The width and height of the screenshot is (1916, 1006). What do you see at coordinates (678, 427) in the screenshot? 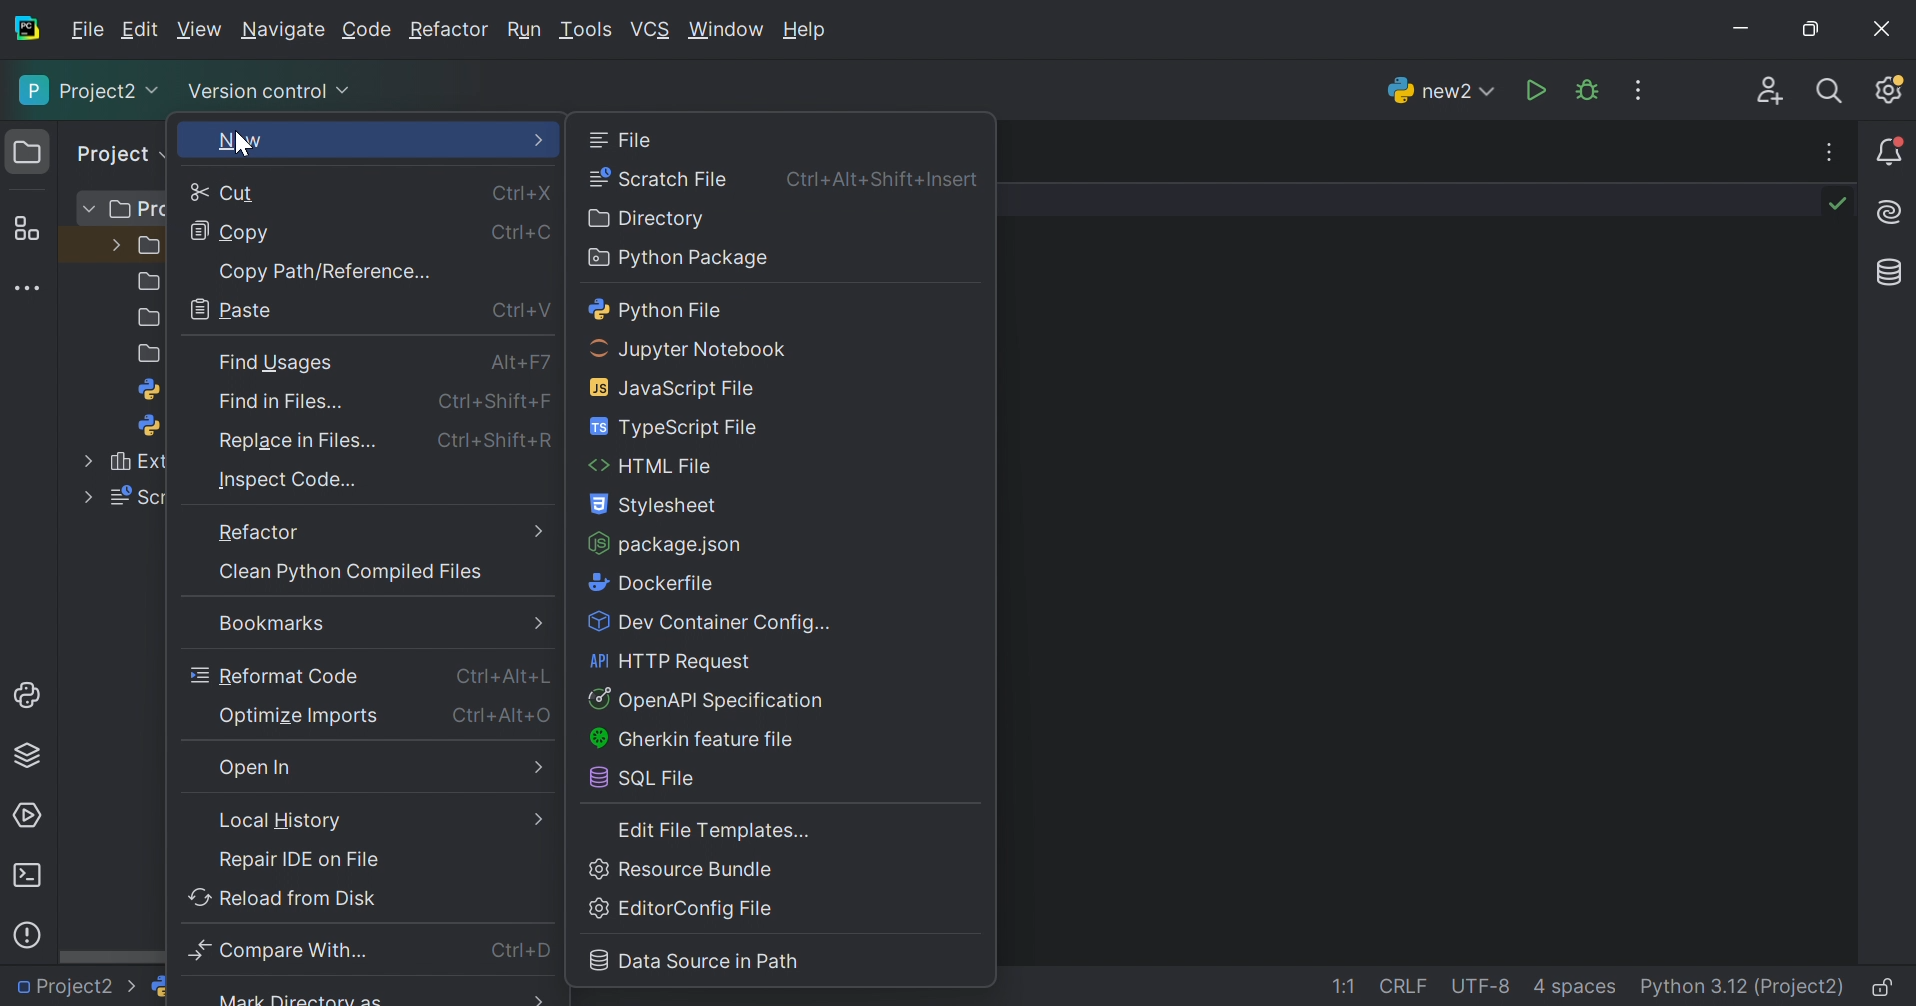
I see `TypeScript file` at bounding box center [678, 427].